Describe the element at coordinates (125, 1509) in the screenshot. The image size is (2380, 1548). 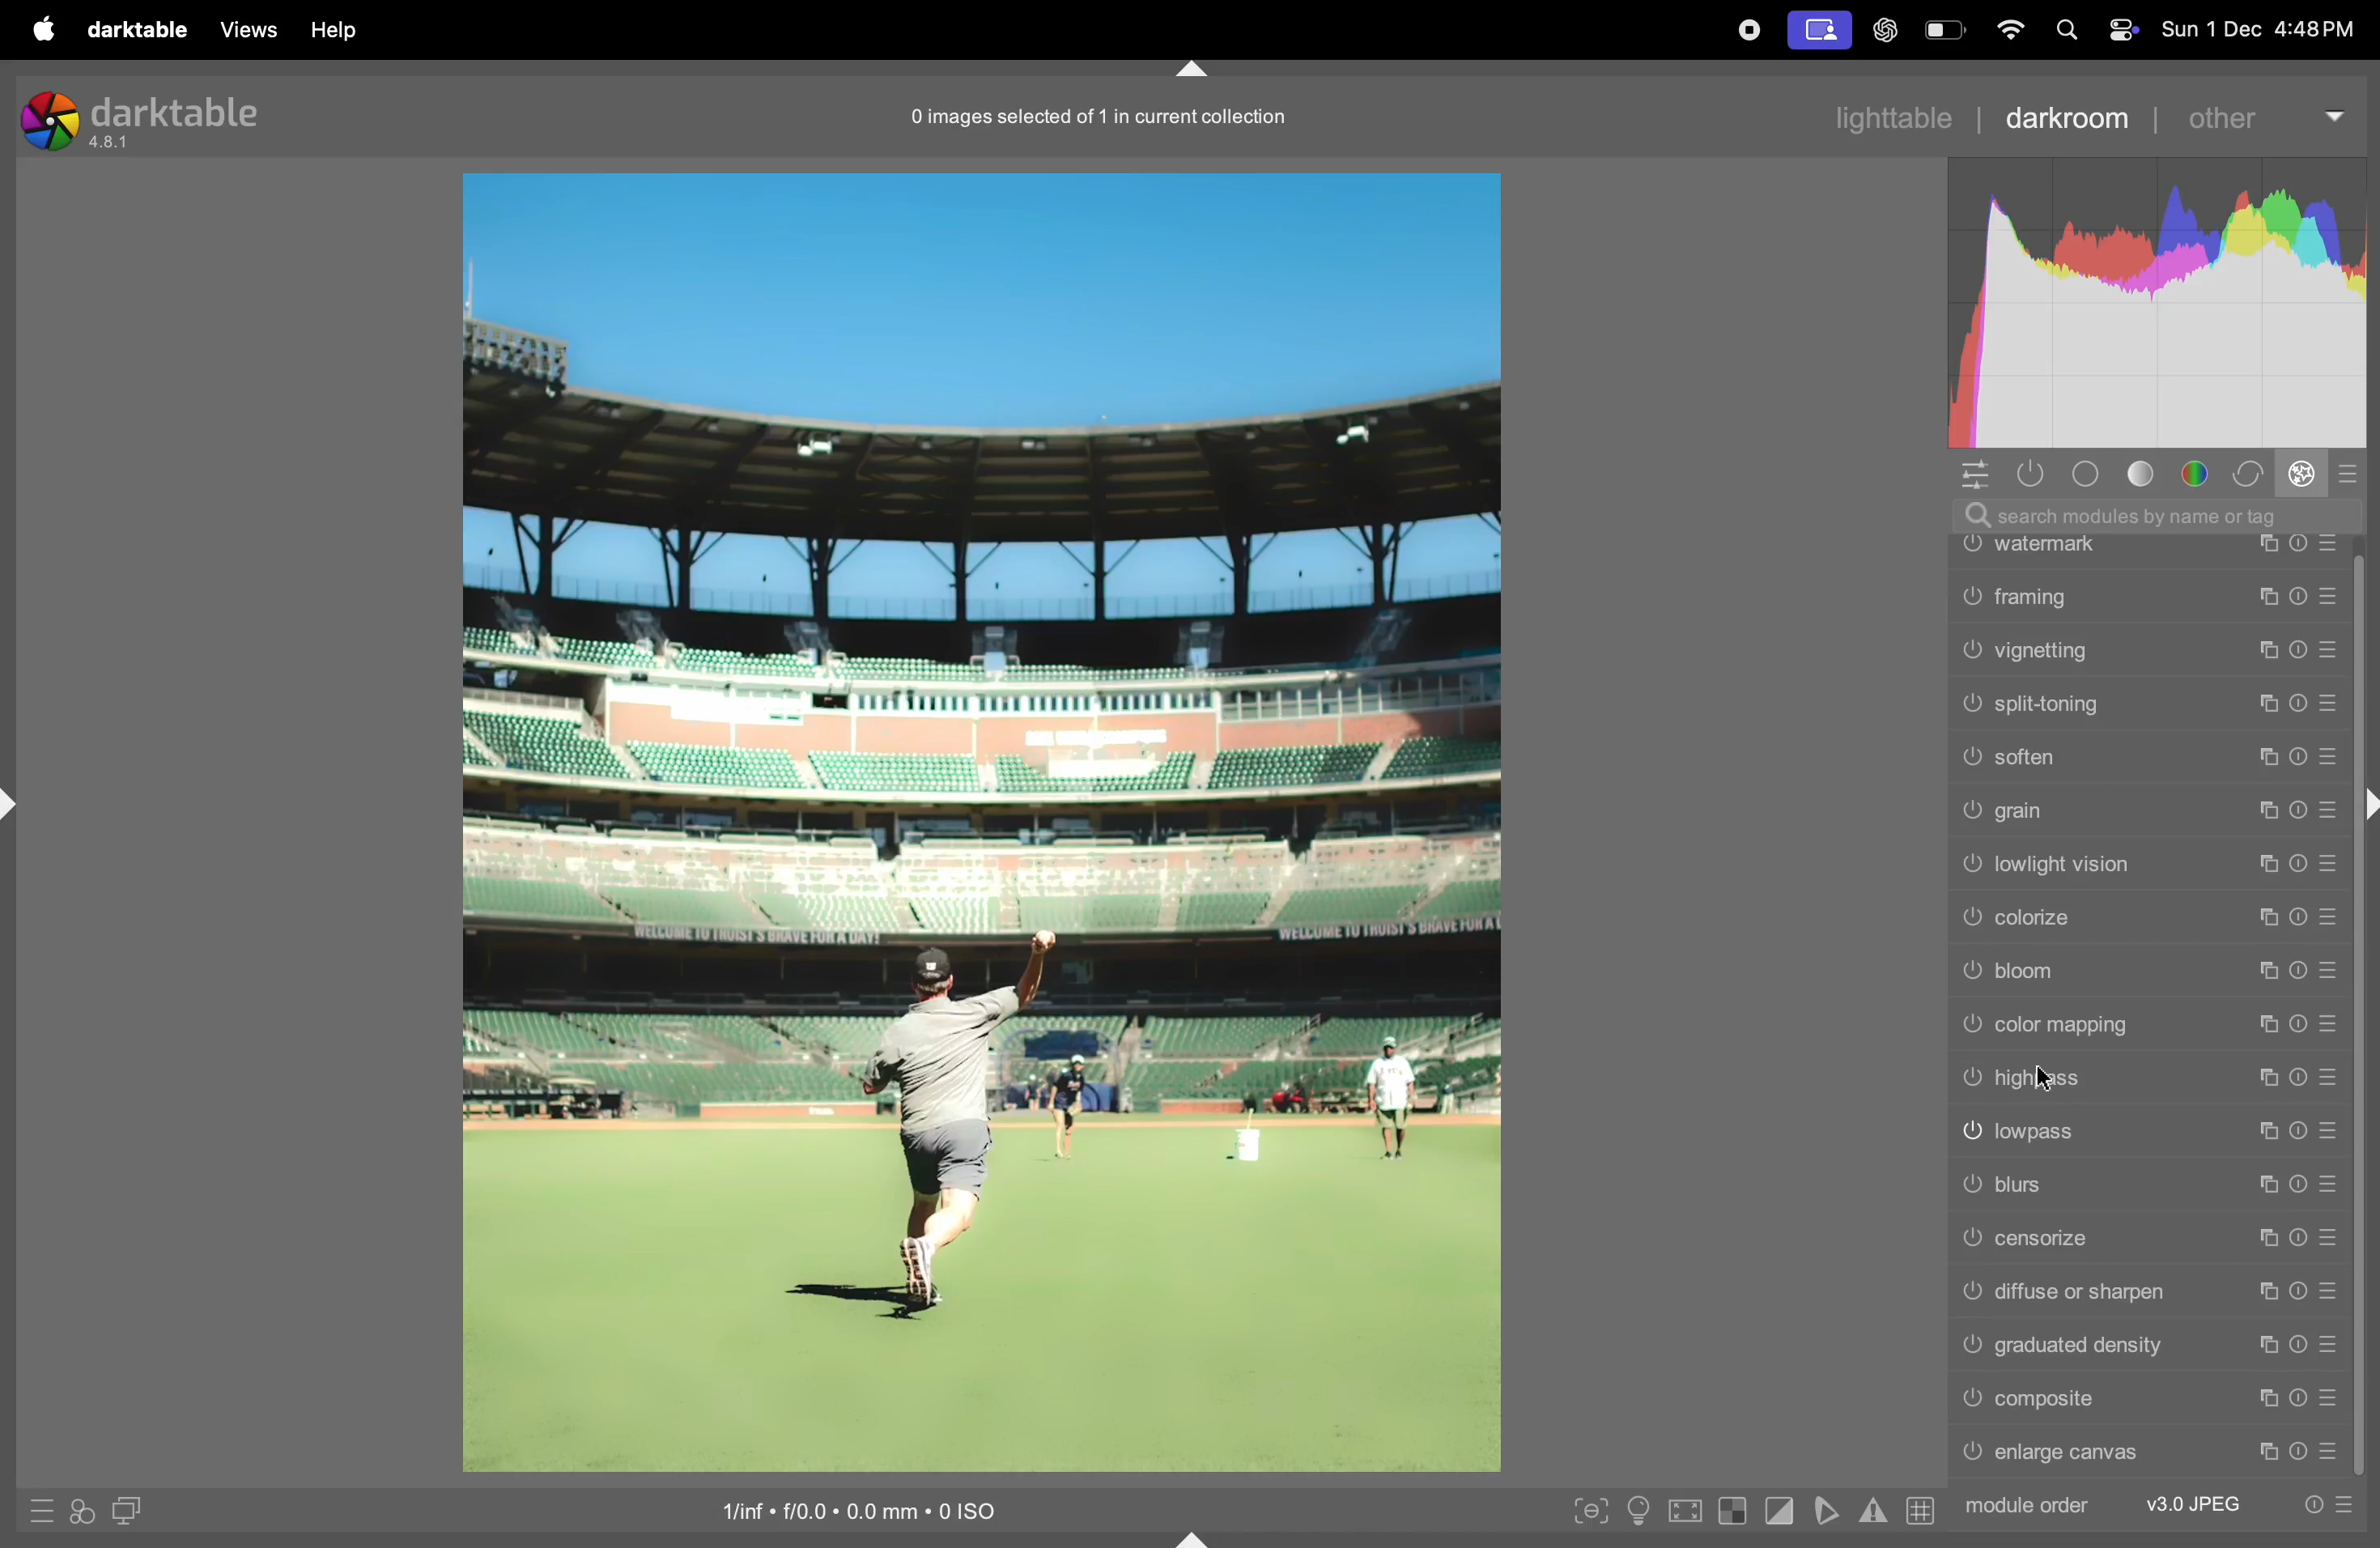
I see `display second darkroom image` at that location.